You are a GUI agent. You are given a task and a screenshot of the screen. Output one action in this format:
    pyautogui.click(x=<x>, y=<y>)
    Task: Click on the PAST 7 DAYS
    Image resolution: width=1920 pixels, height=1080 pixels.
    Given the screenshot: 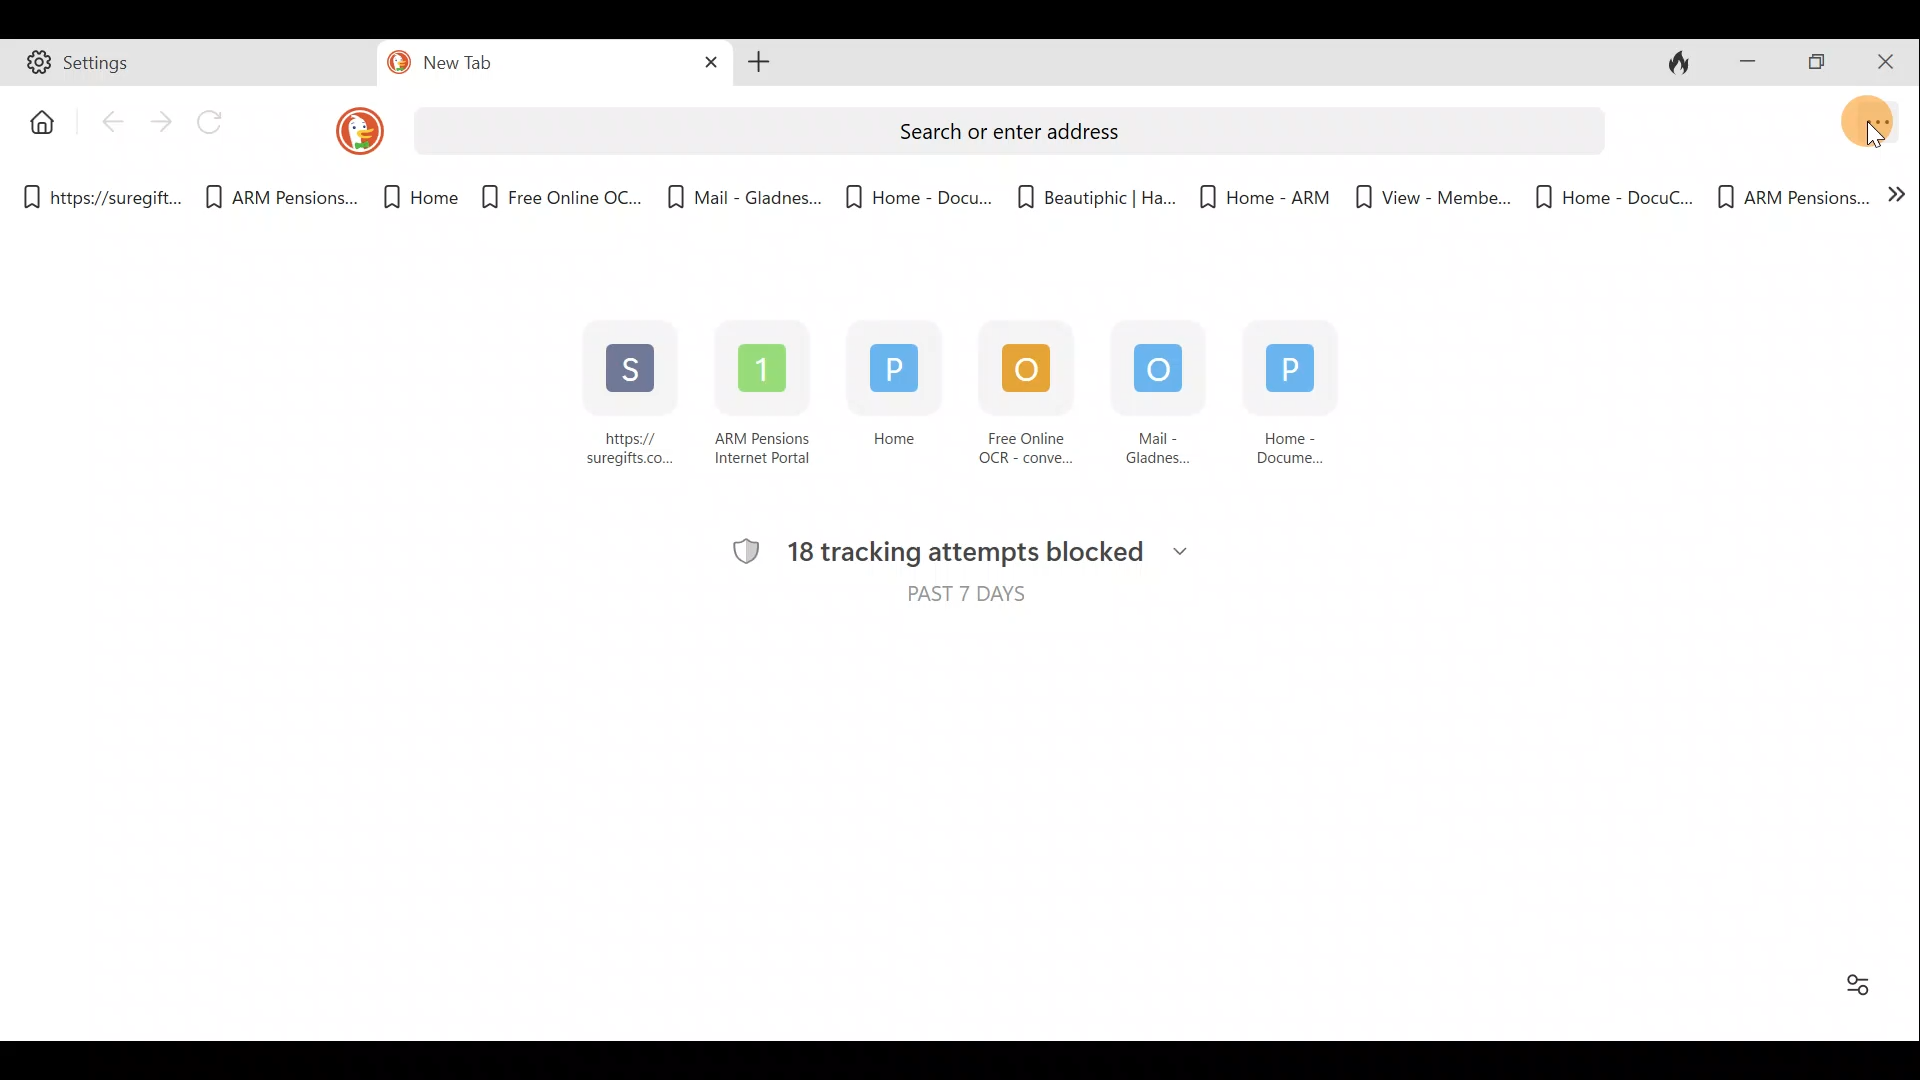 What is the action you would take?
    pyautogui.click(x=958, y=602)
    